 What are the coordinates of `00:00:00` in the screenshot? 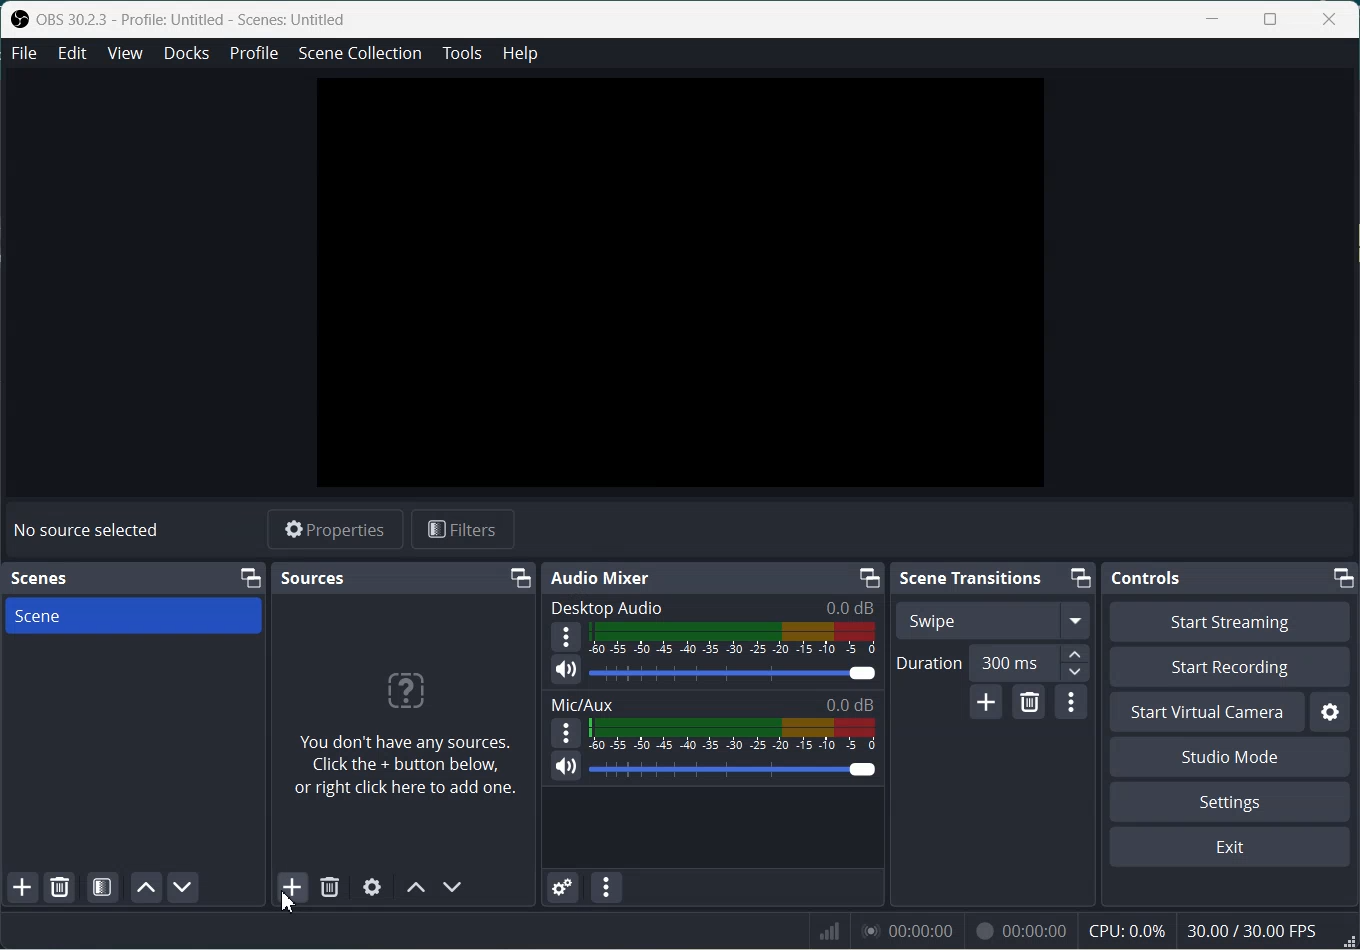 It's located at (1018, 929).